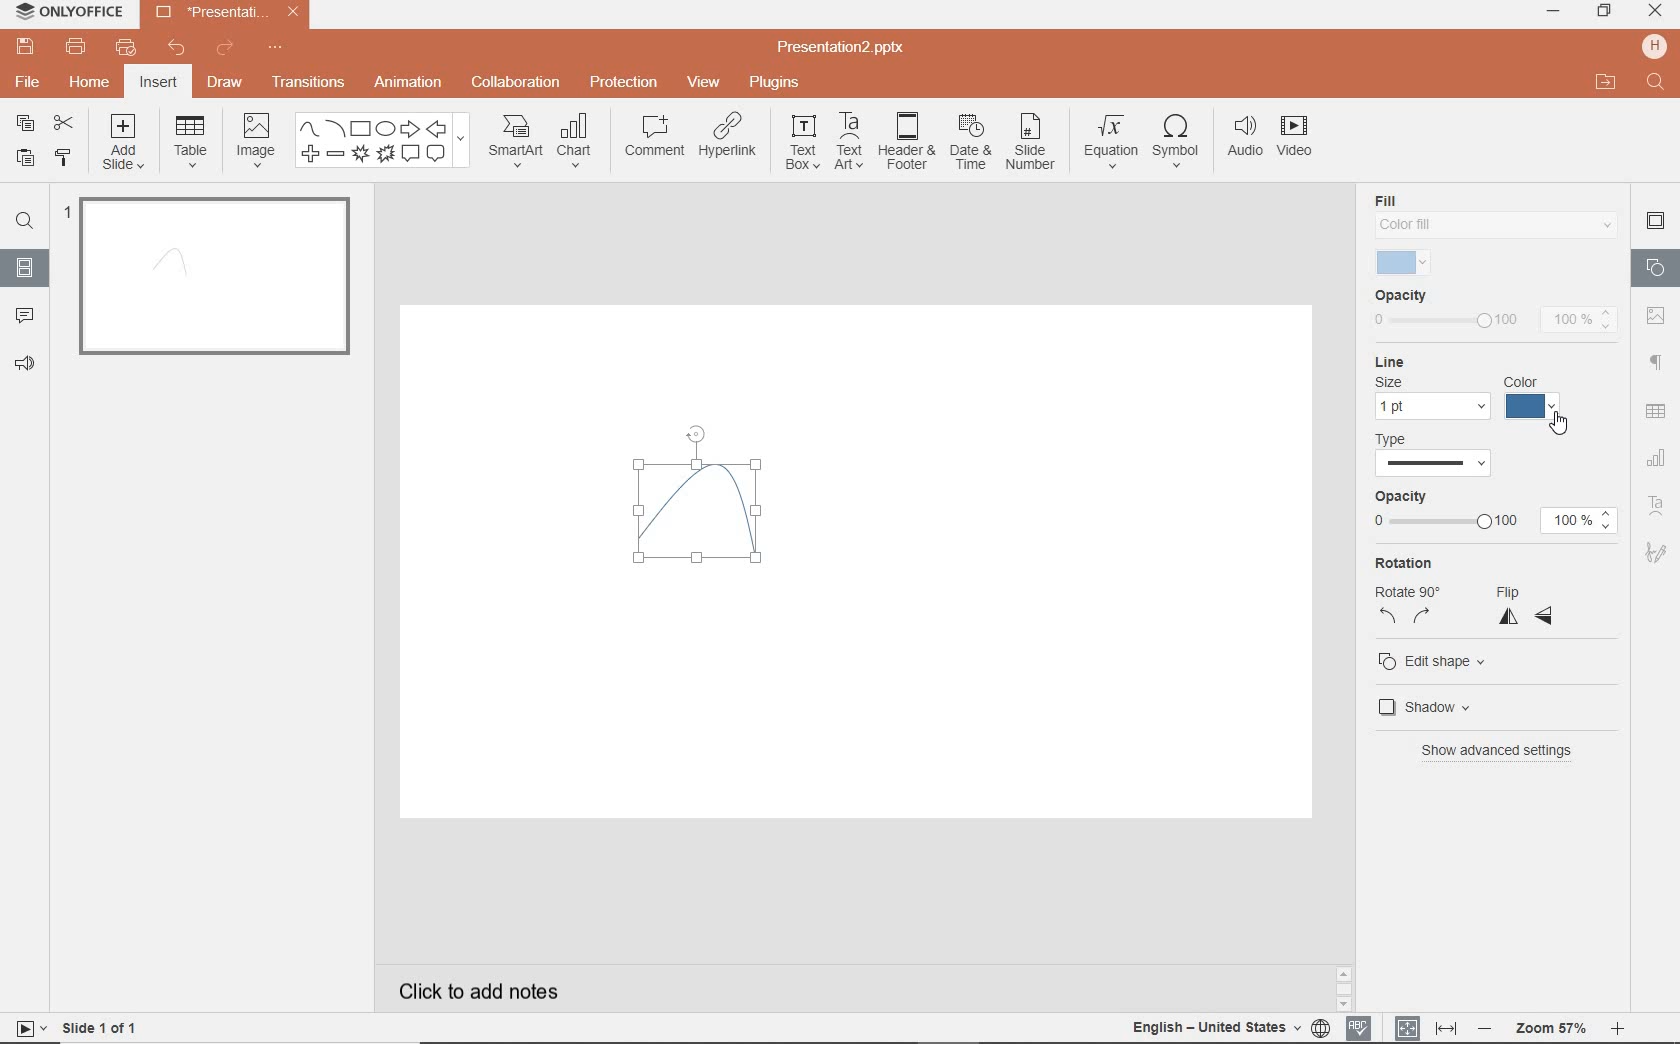  Describe the element at coordinates (1657, 268) in the screenshot. I see `SHAPE SETTINGS` at that location.